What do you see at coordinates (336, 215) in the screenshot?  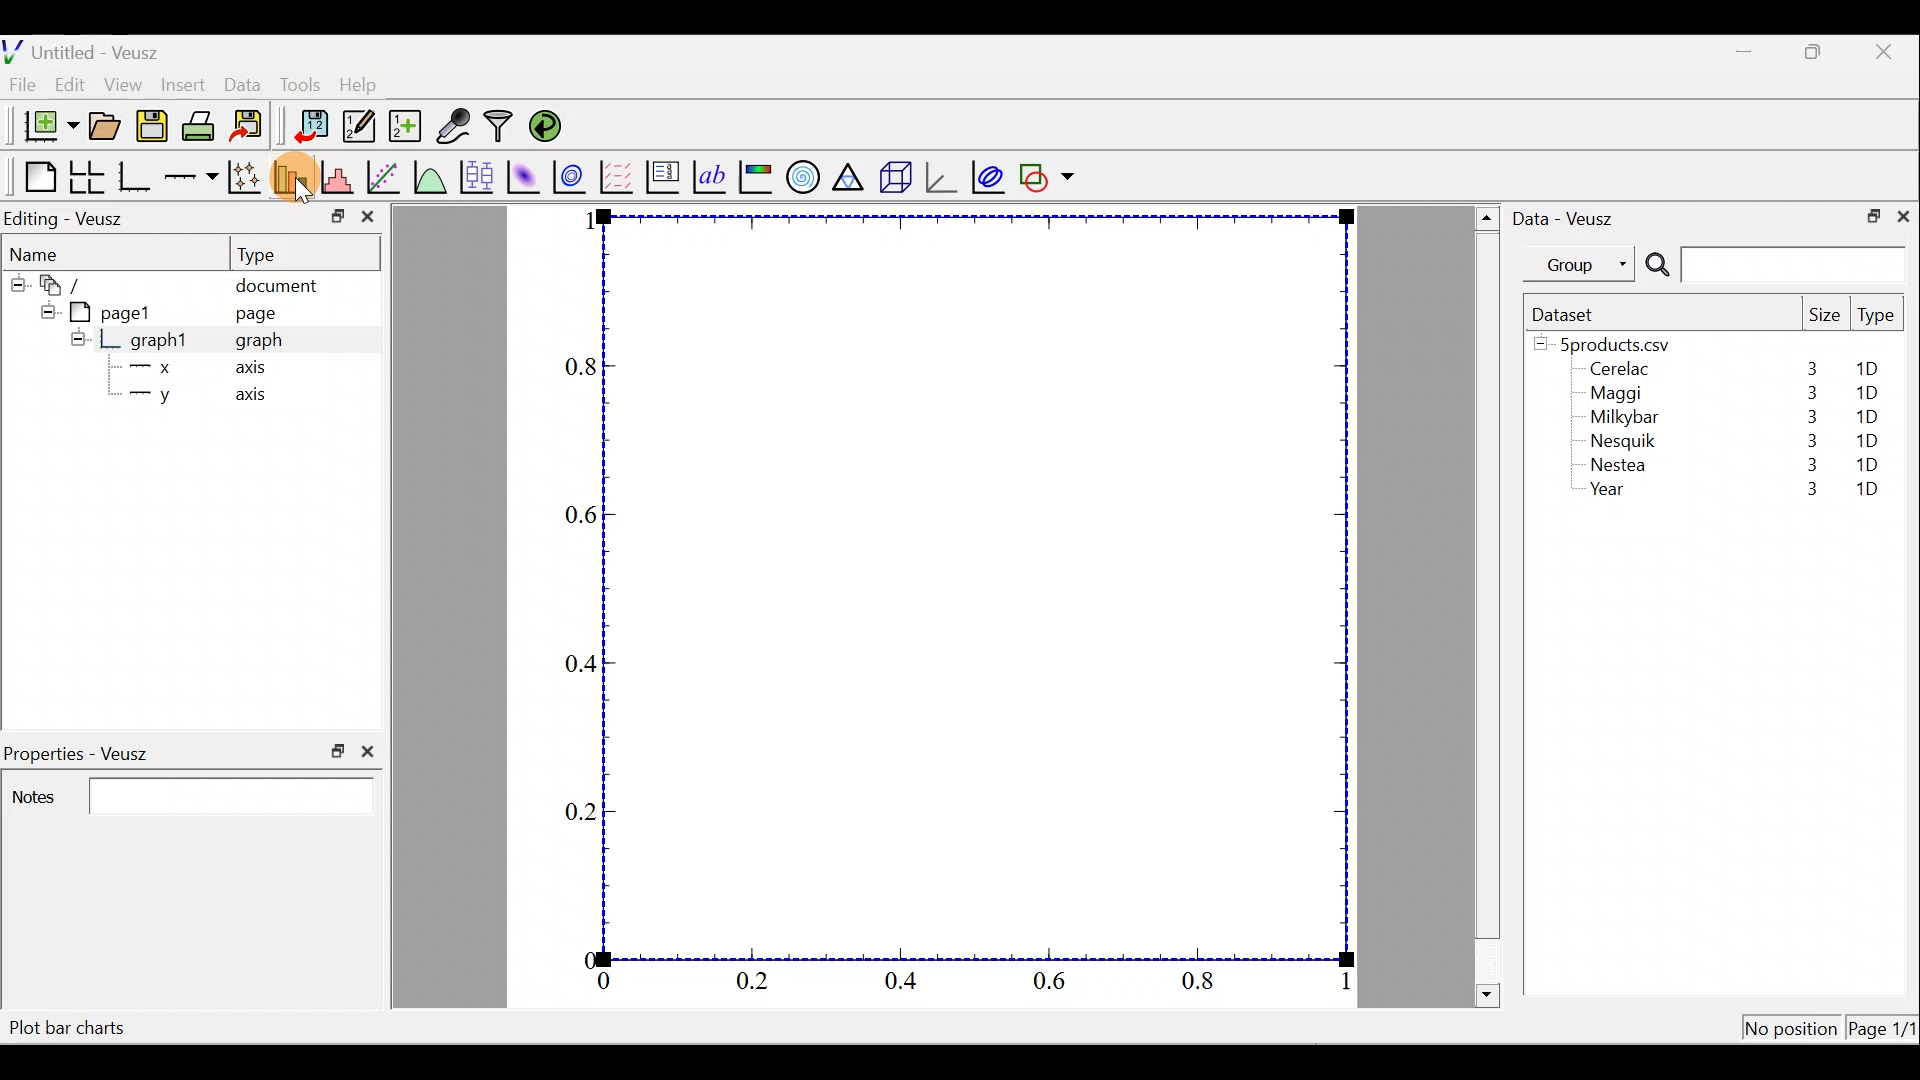 I see `minimize` at bounding box center [336, 215].